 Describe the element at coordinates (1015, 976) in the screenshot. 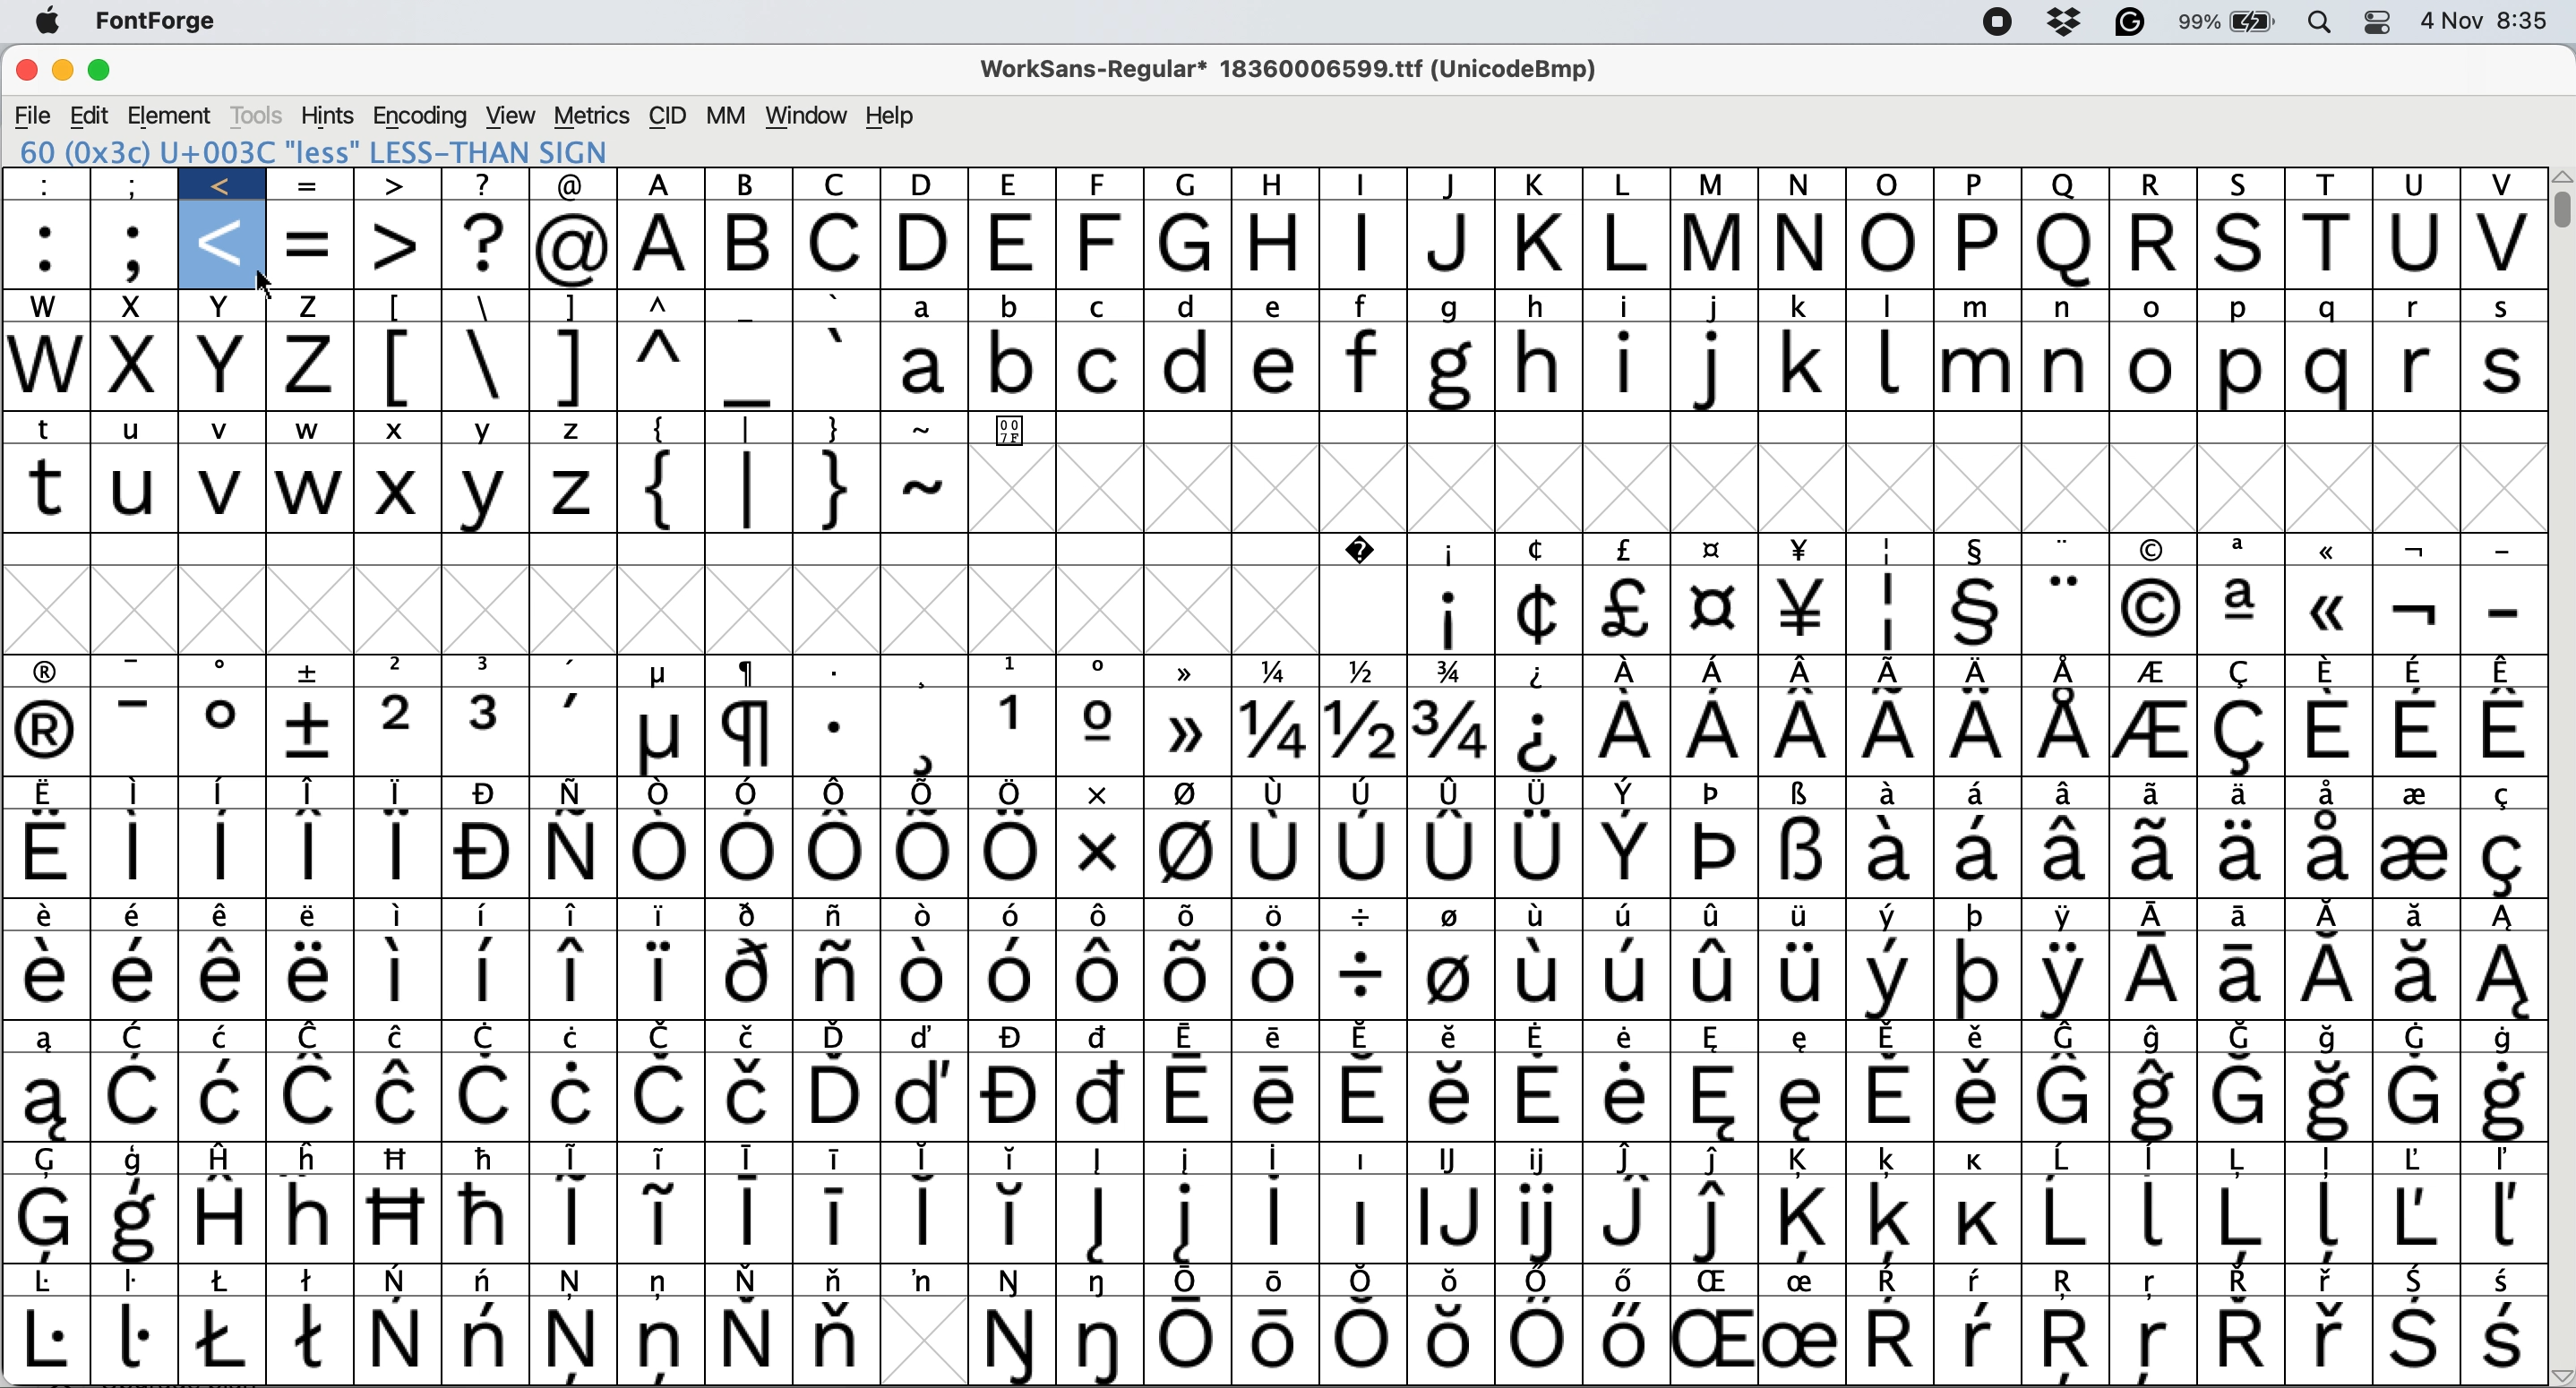

I see `Symbol` at that location.